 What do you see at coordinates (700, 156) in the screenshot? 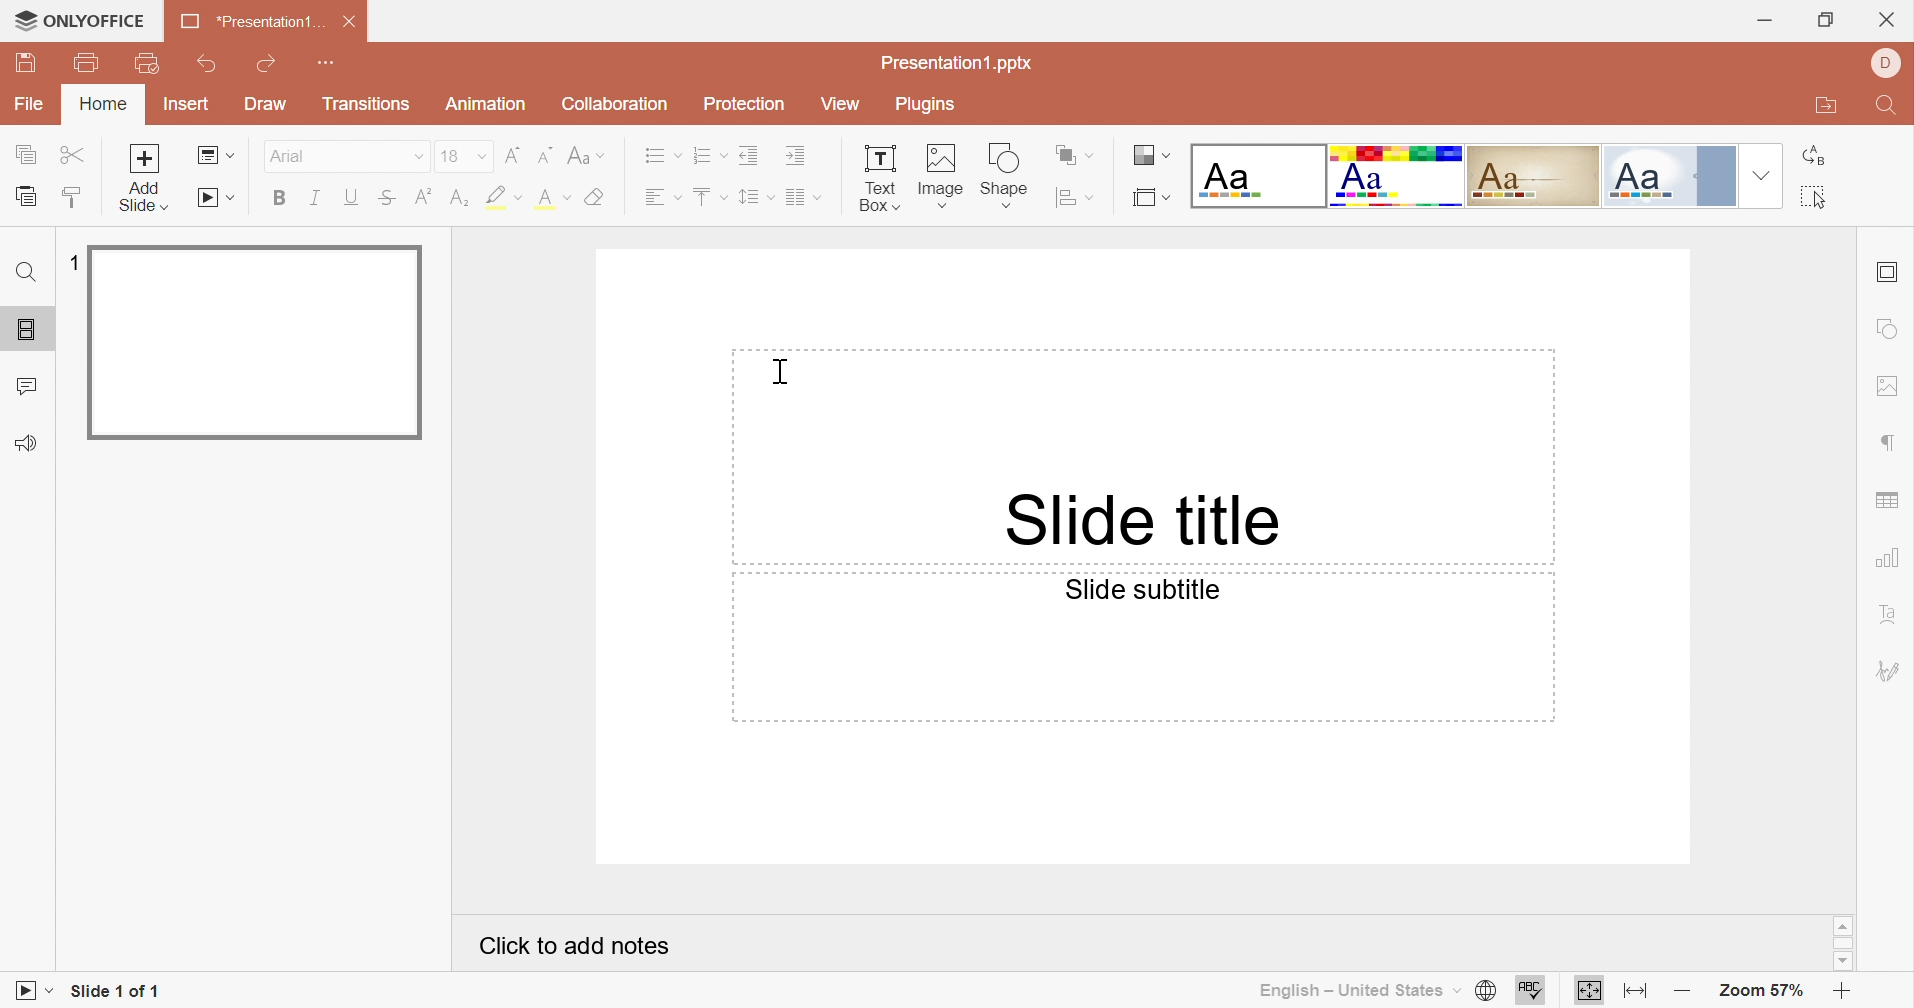
I see `Numbering` at bounding box center [700, 156].